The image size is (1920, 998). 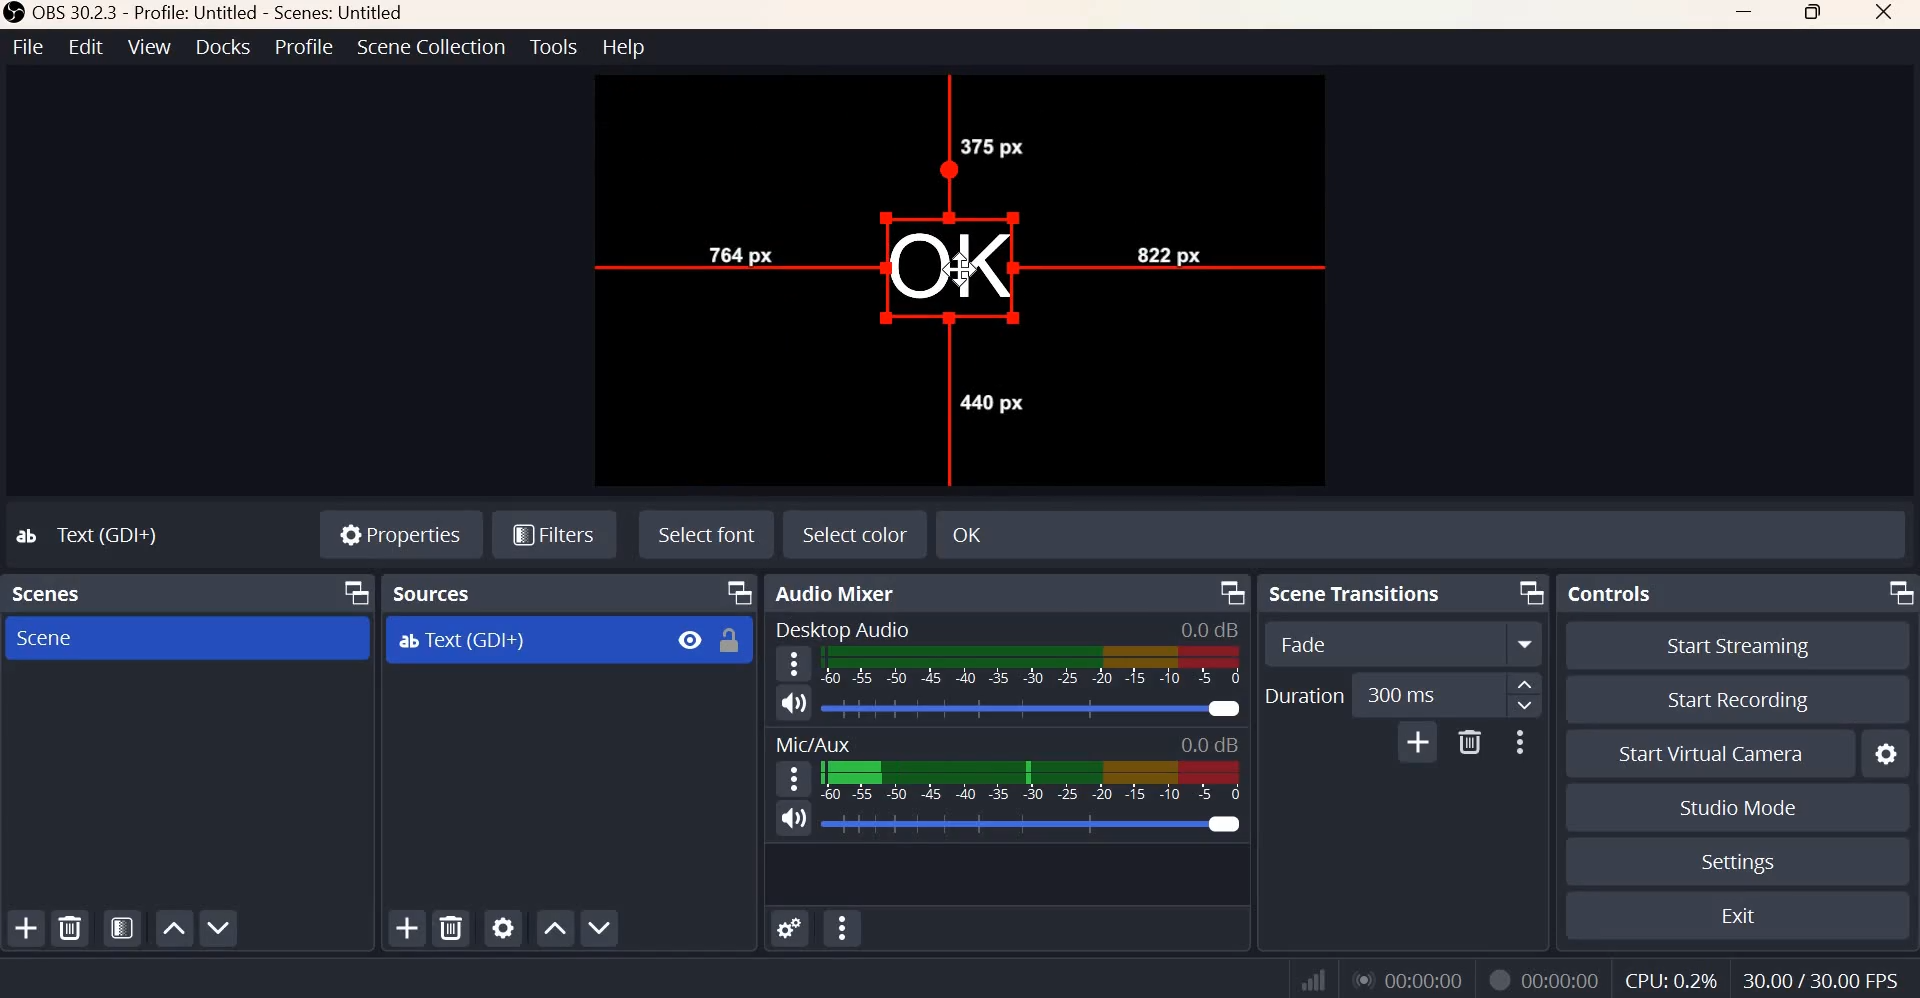 I want to click on Add Transition, so click(x=1419, y=741).